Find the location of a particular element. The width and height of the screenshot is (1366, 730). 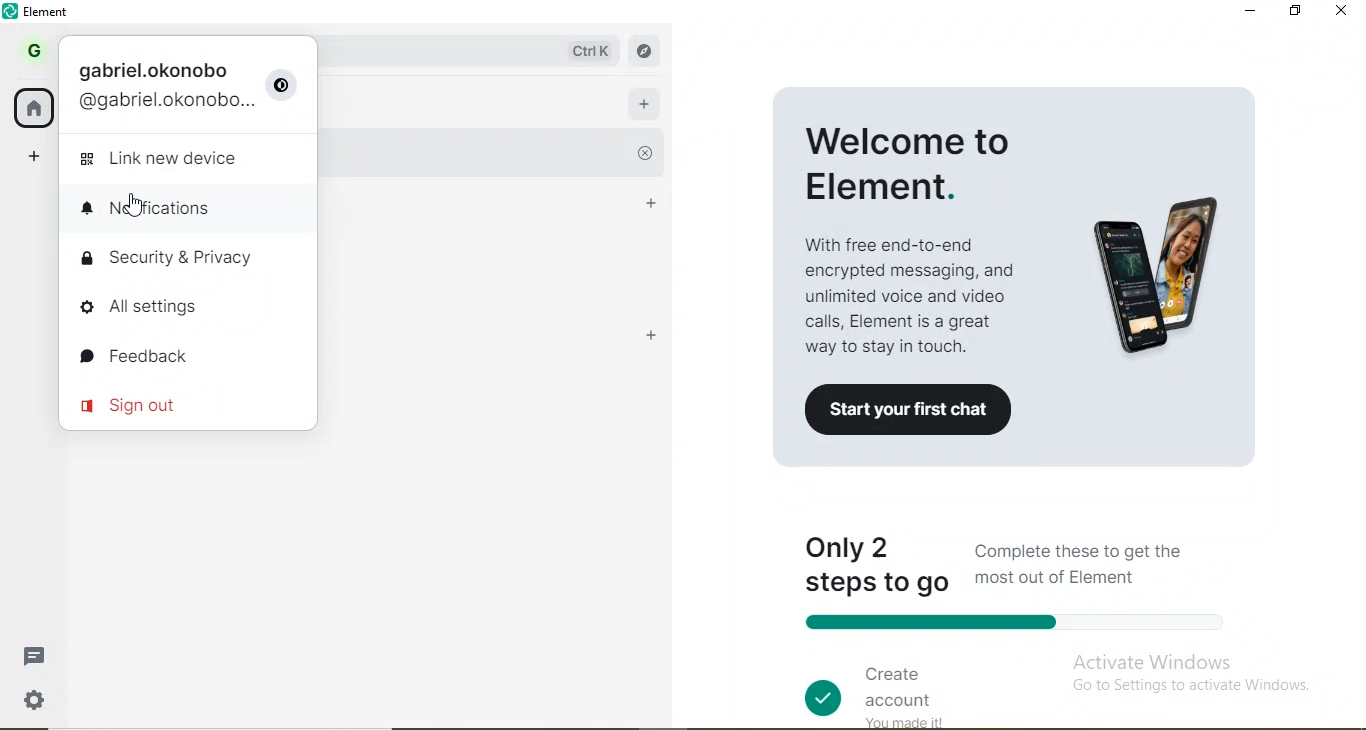

profile is located at coordinates (32, 52).